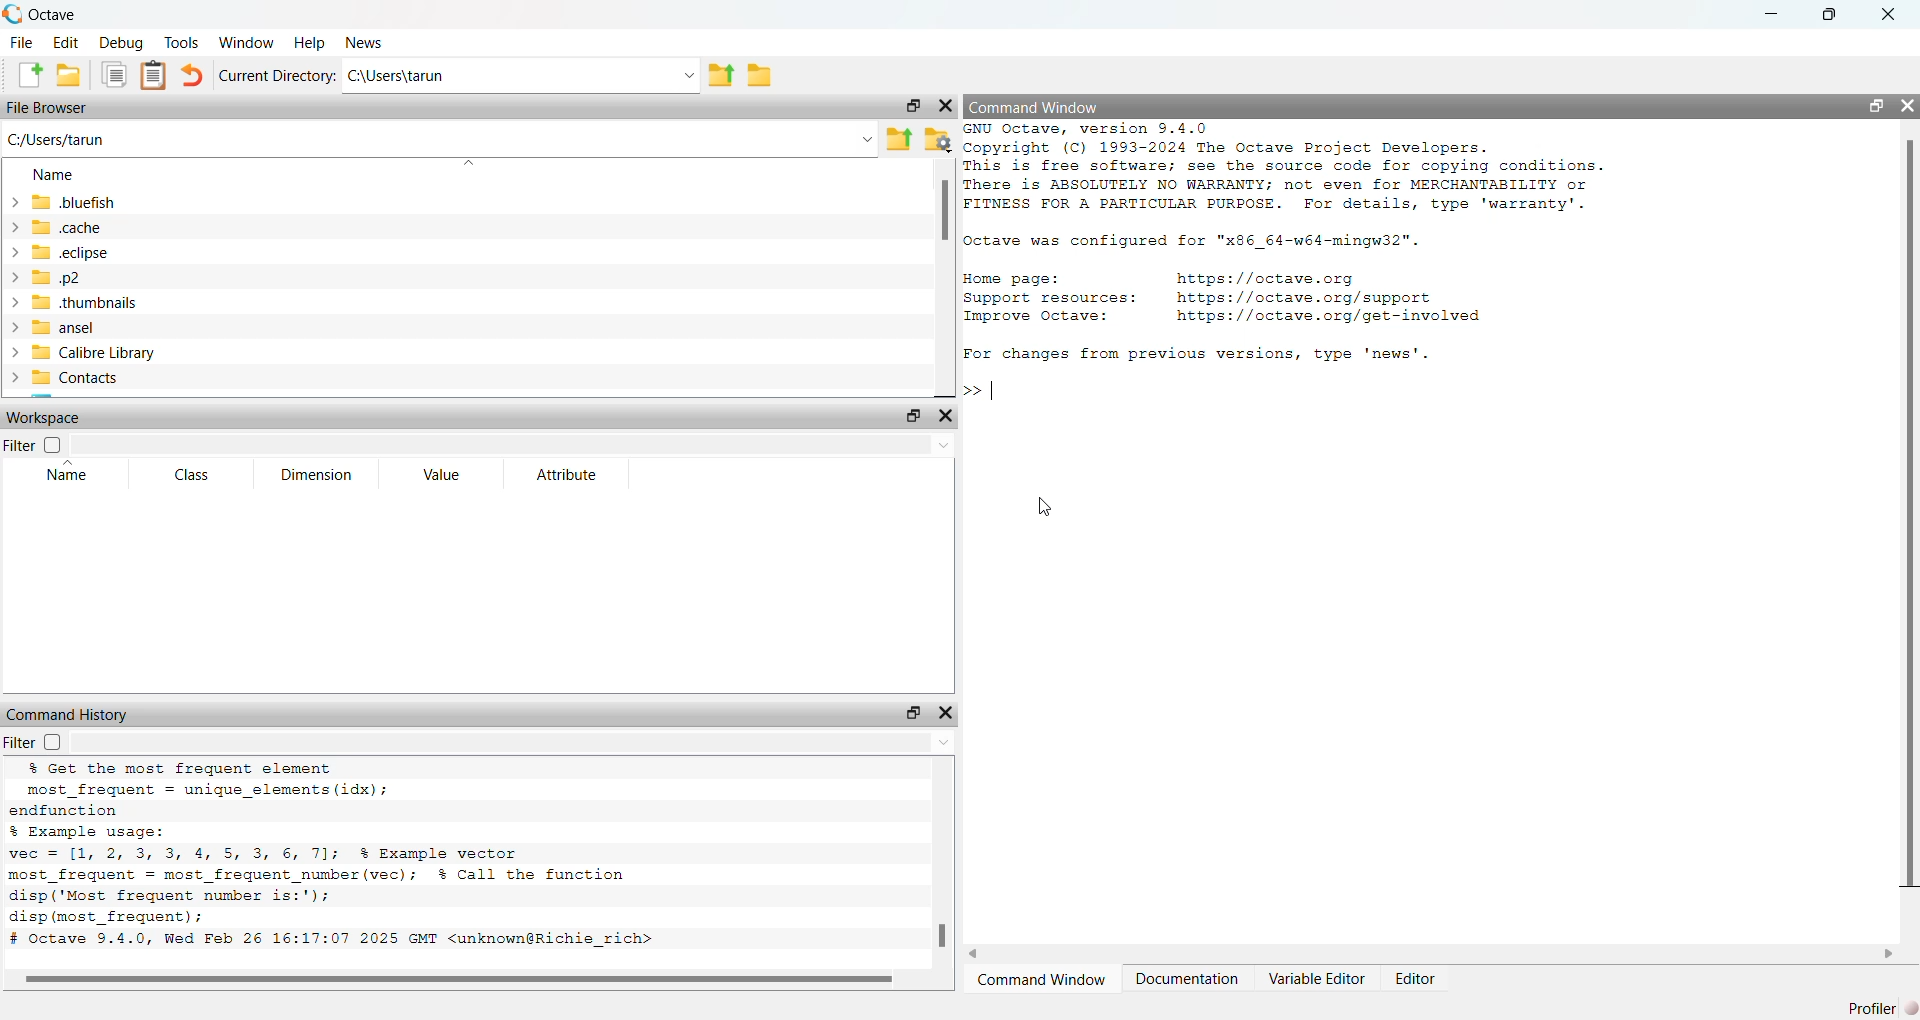 This screenshot has width=1920, height=1020. I want to click on expand/collapse, so click(13, 302).